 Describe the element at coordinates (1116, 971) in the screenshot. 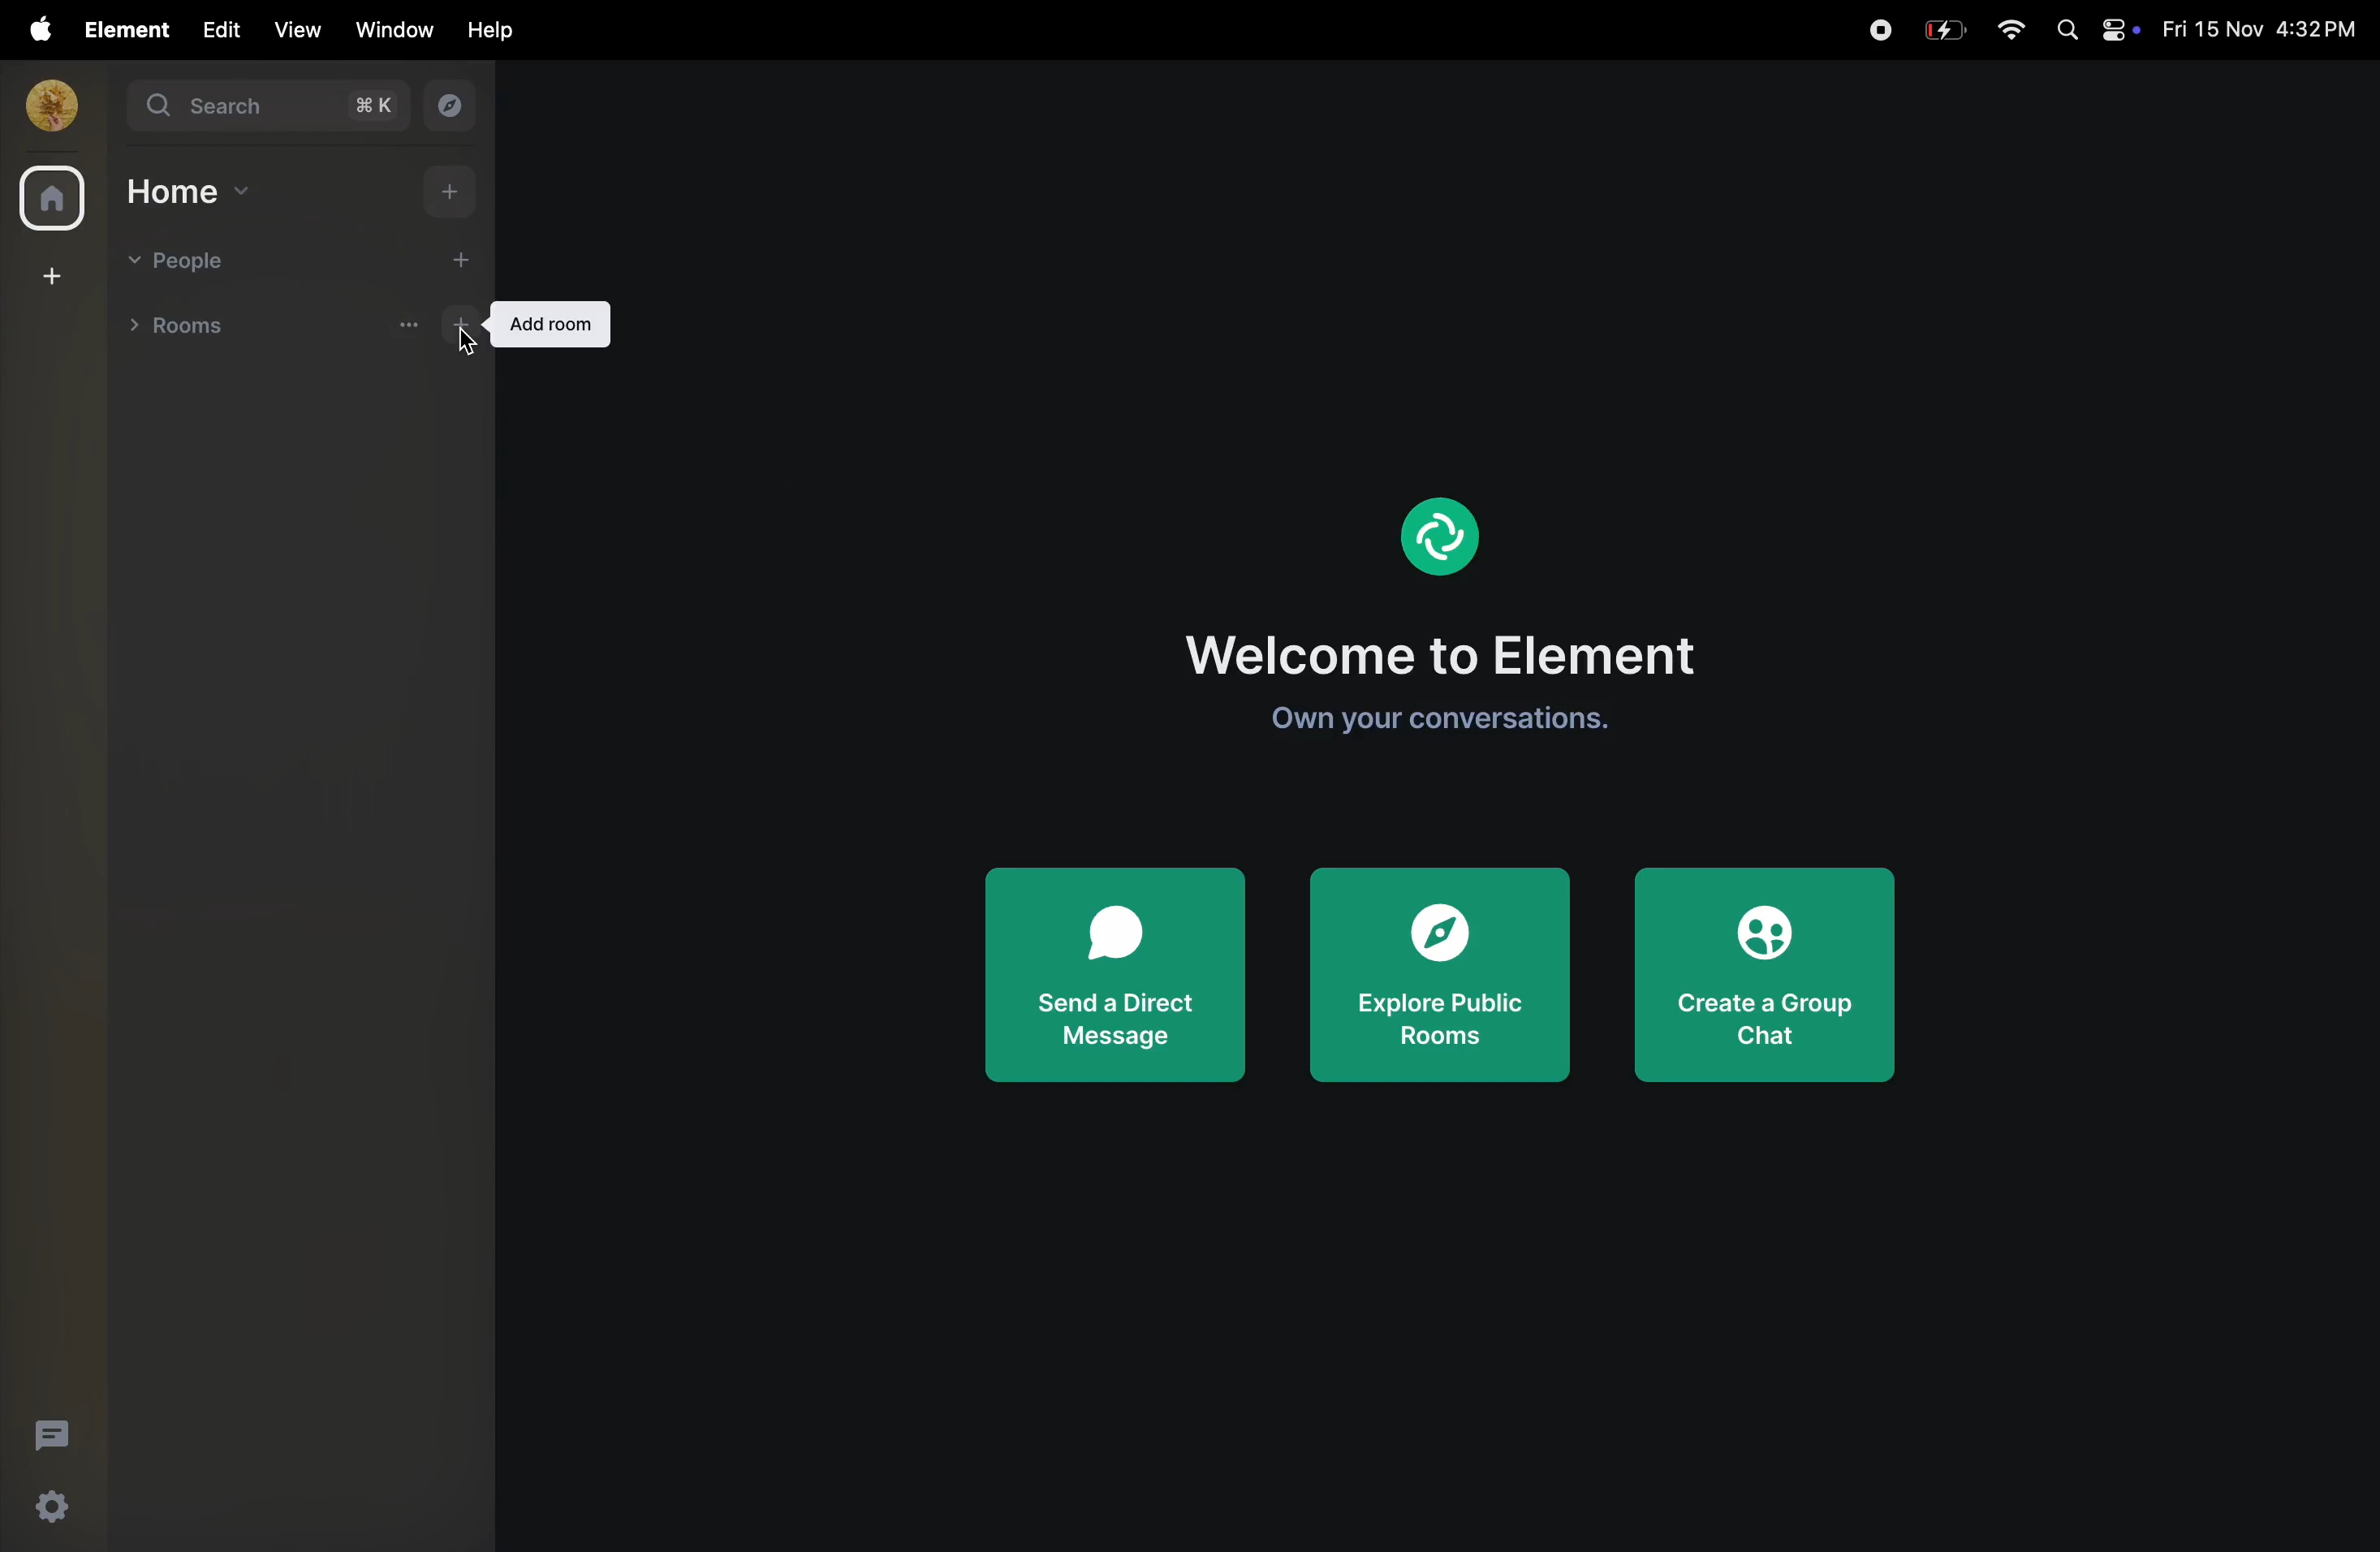

I see `send direct messages` at that location.